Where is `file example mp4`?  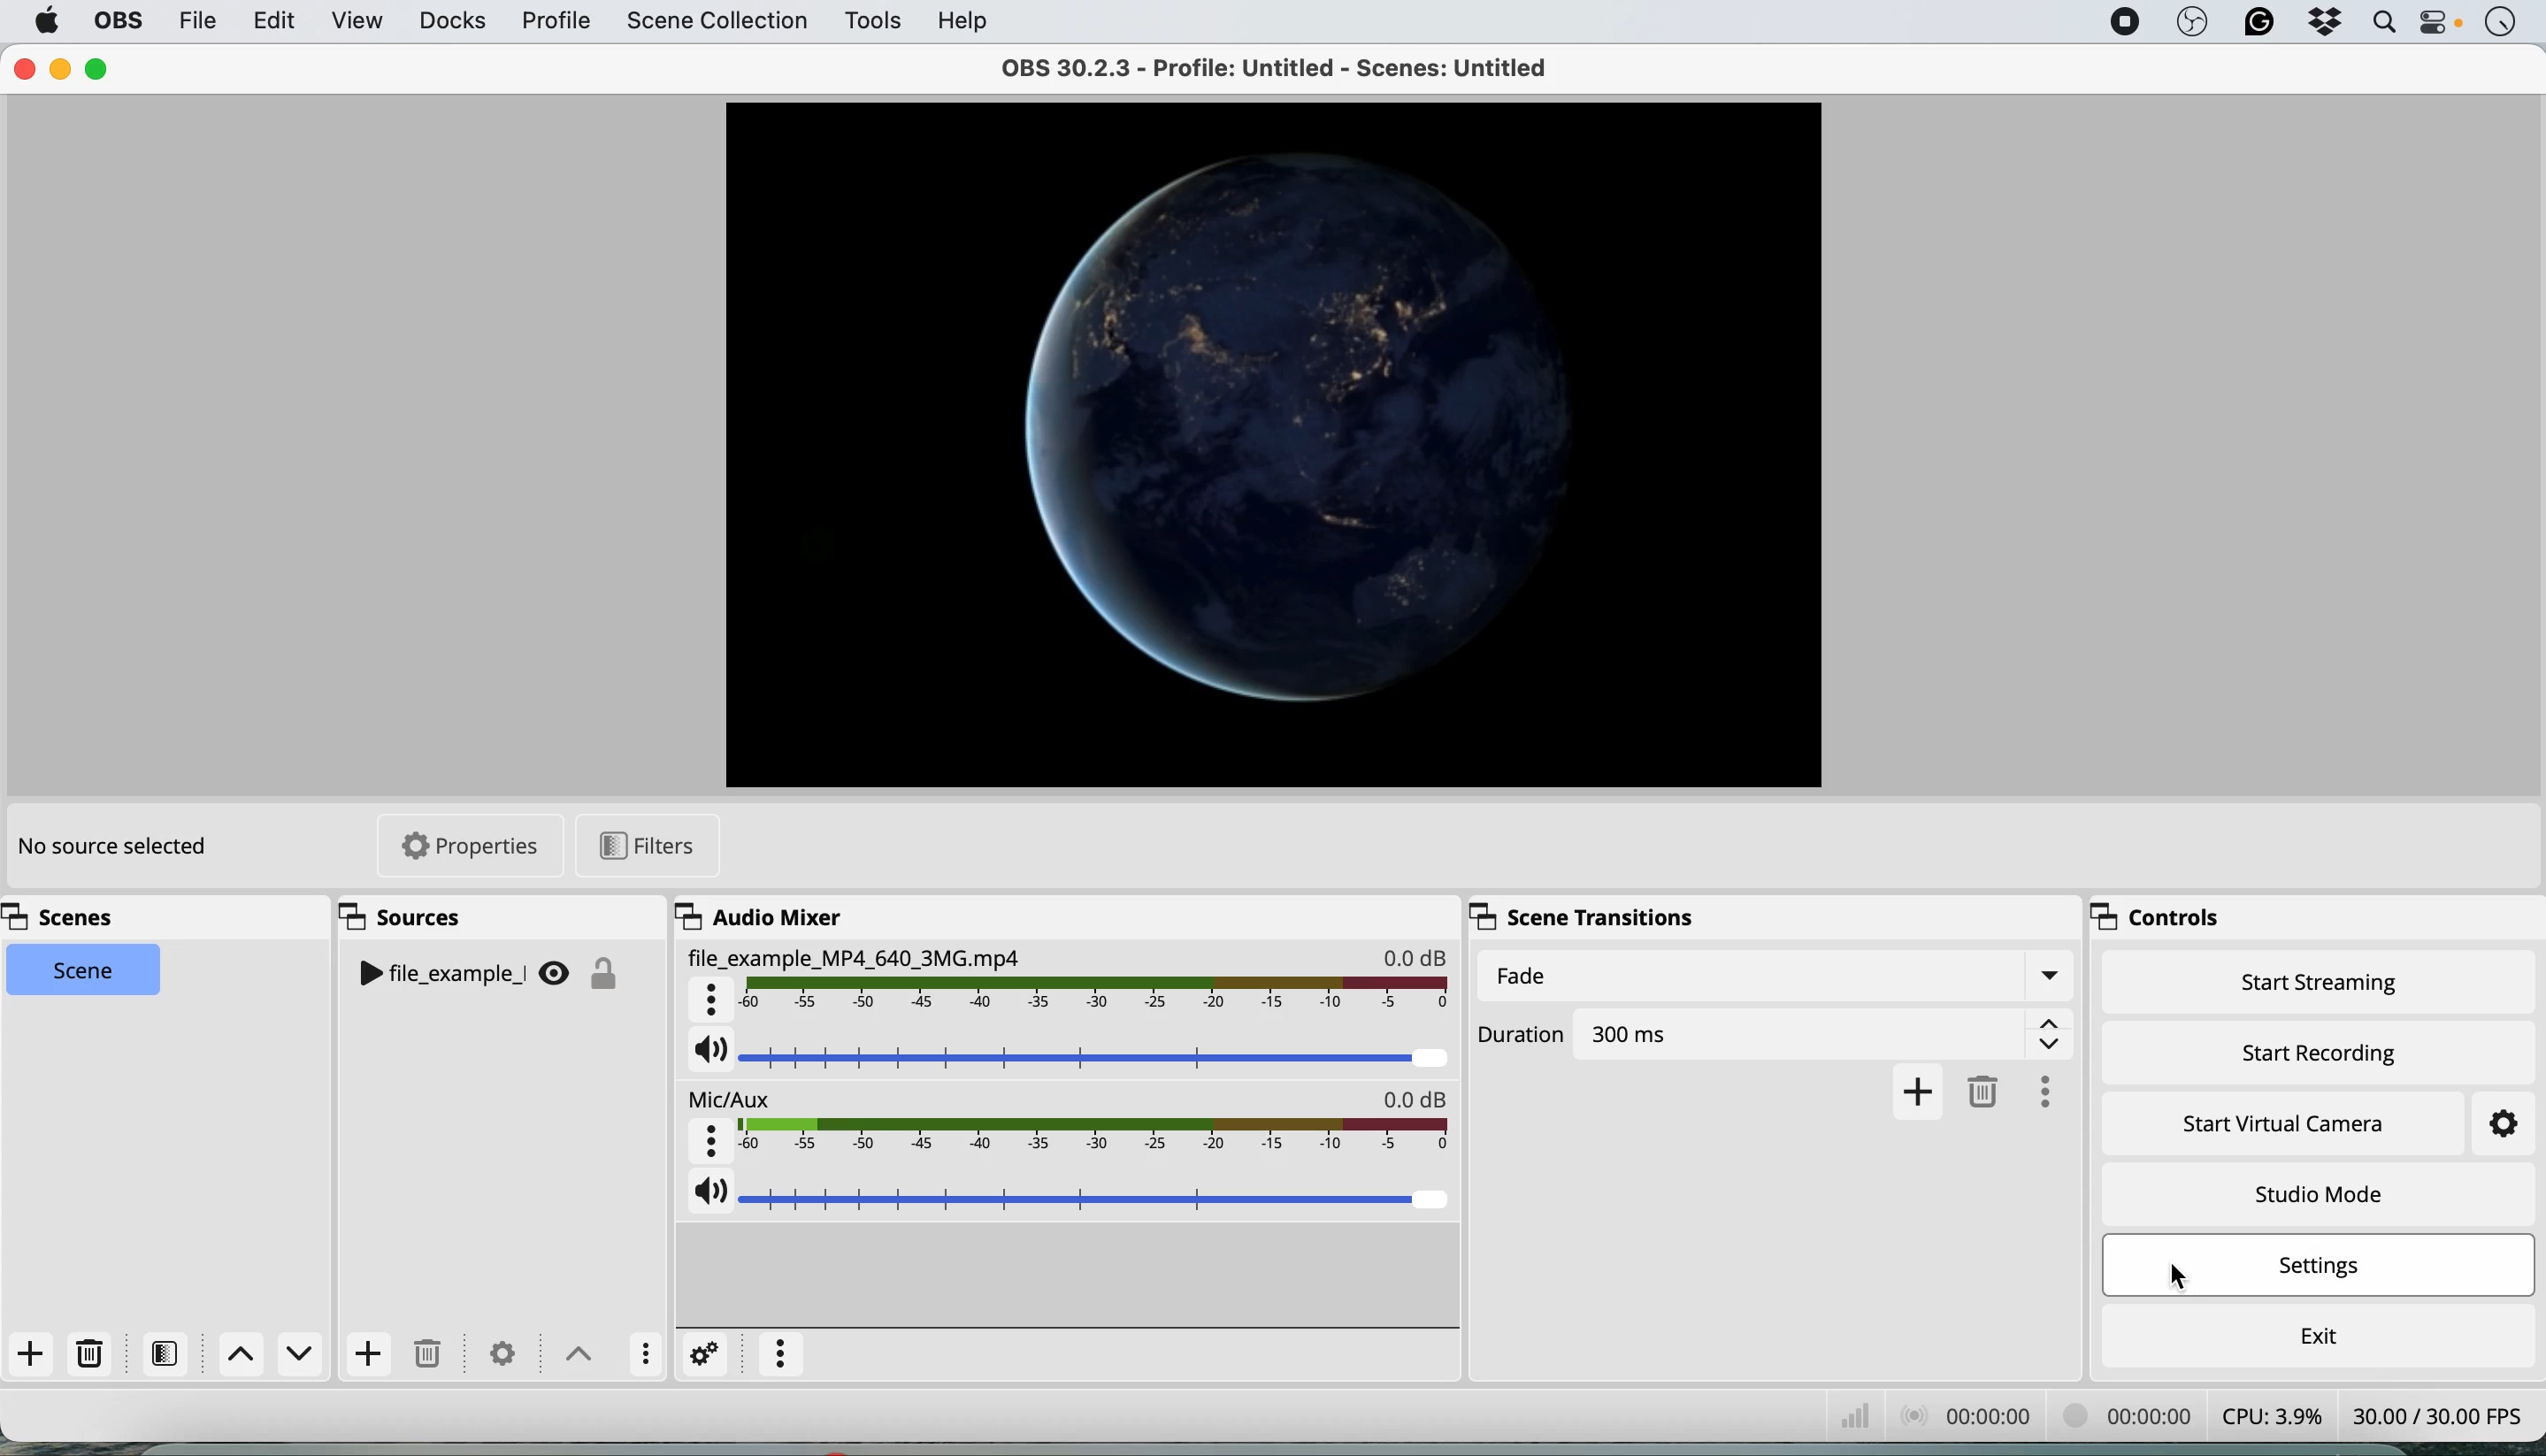
file example mp4 is located at coordinates (1067, 982).